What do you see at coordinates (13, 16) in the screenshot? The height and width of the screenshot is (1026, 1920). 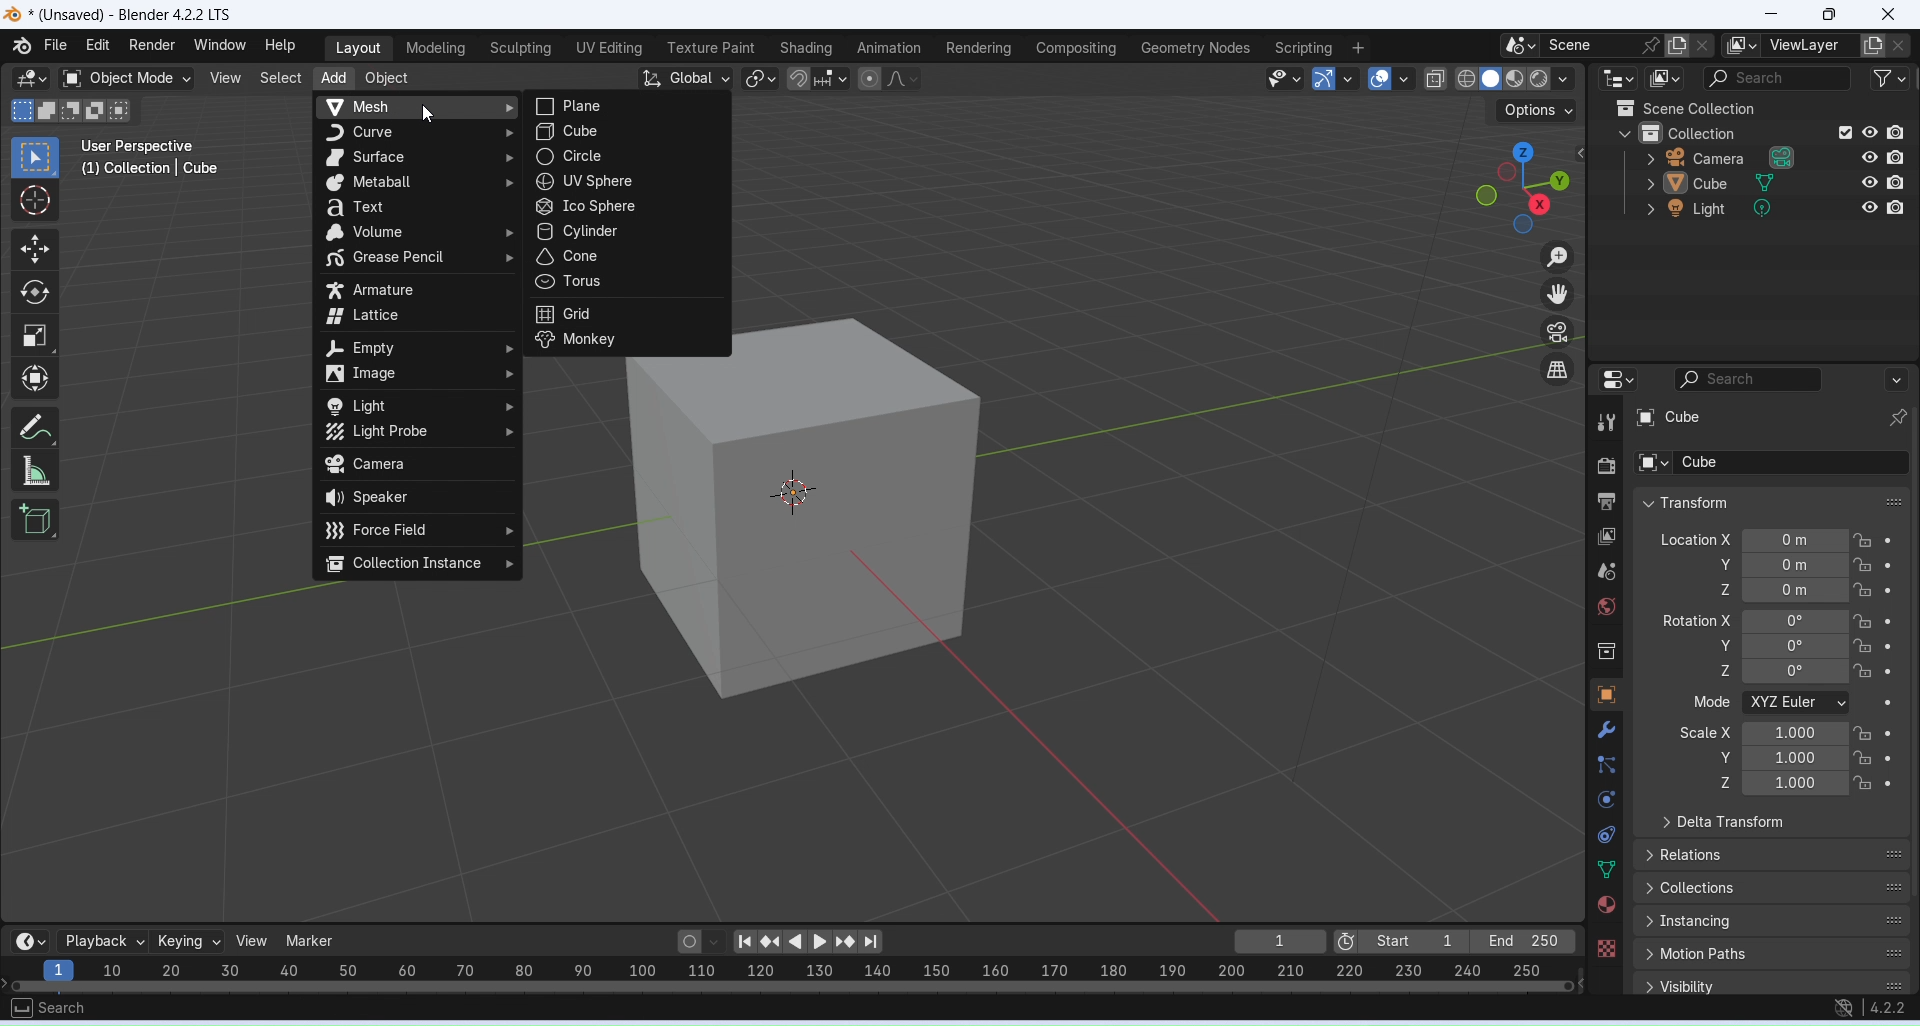 I see `logo` at bounding box center [13, 16].